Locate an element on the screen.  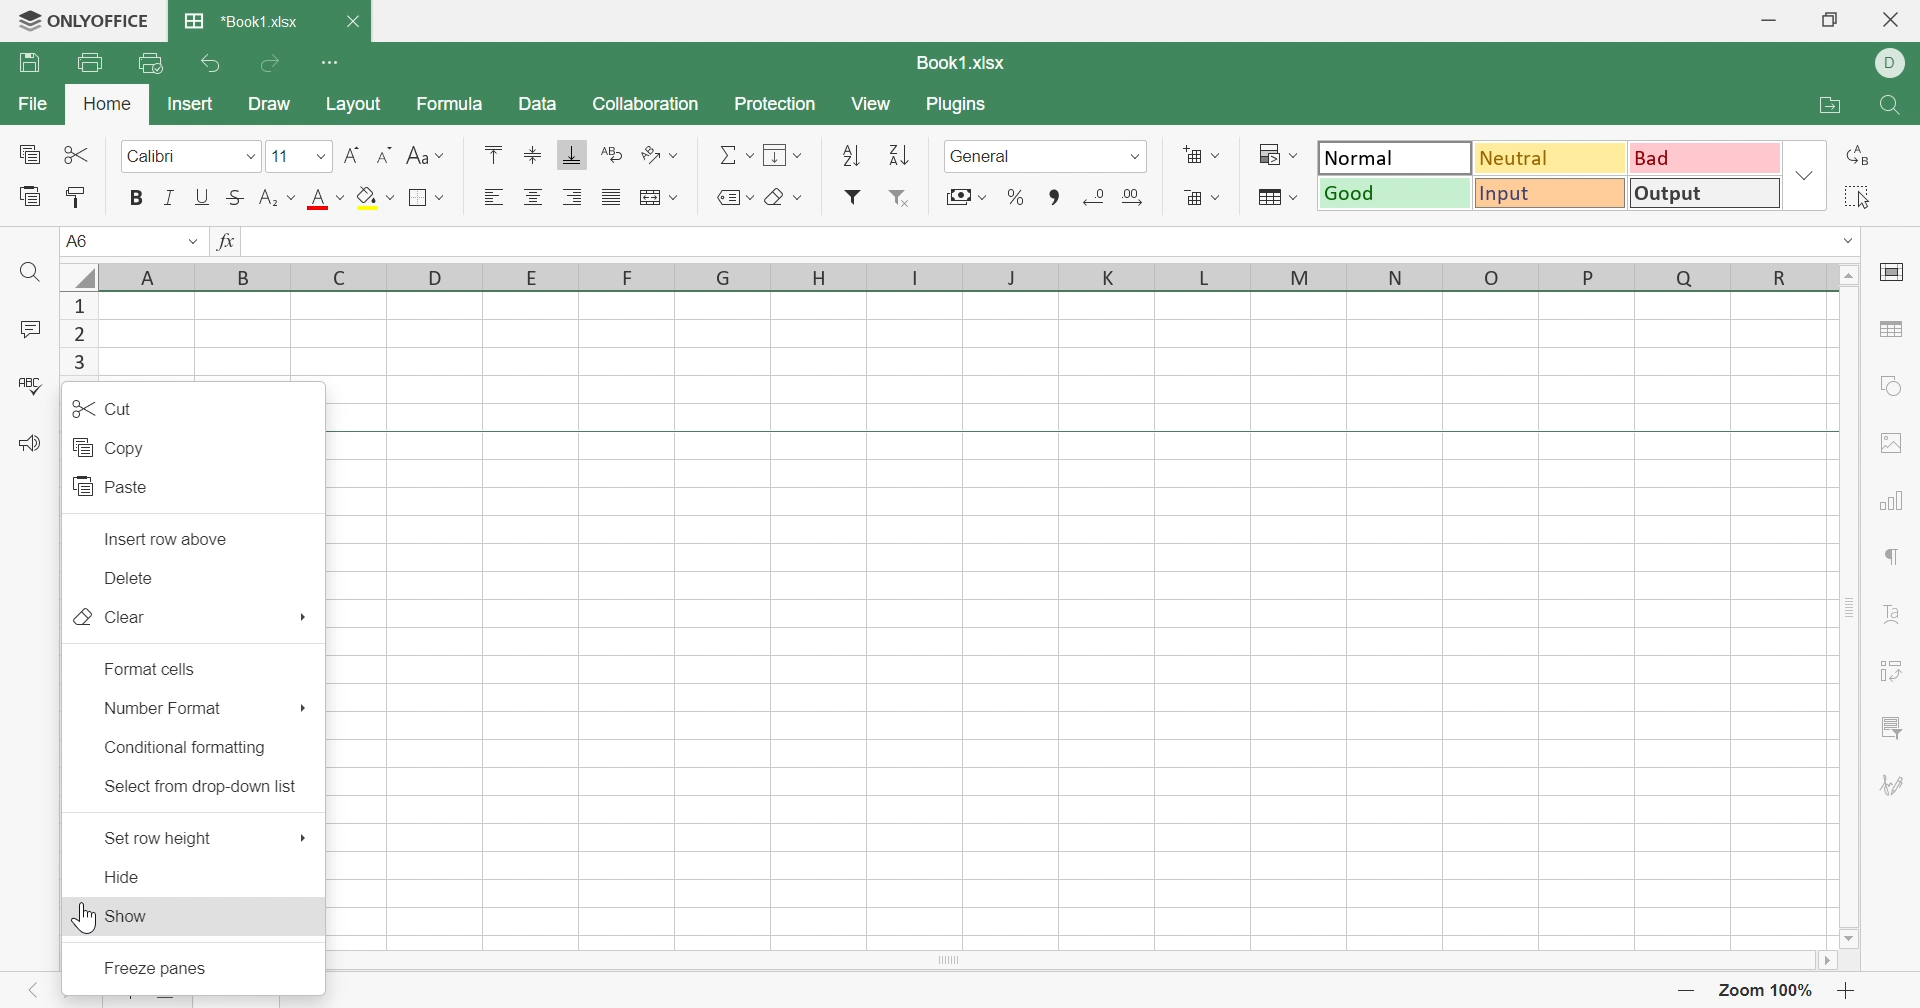
cell settings is located at coordinates (1891, 275).